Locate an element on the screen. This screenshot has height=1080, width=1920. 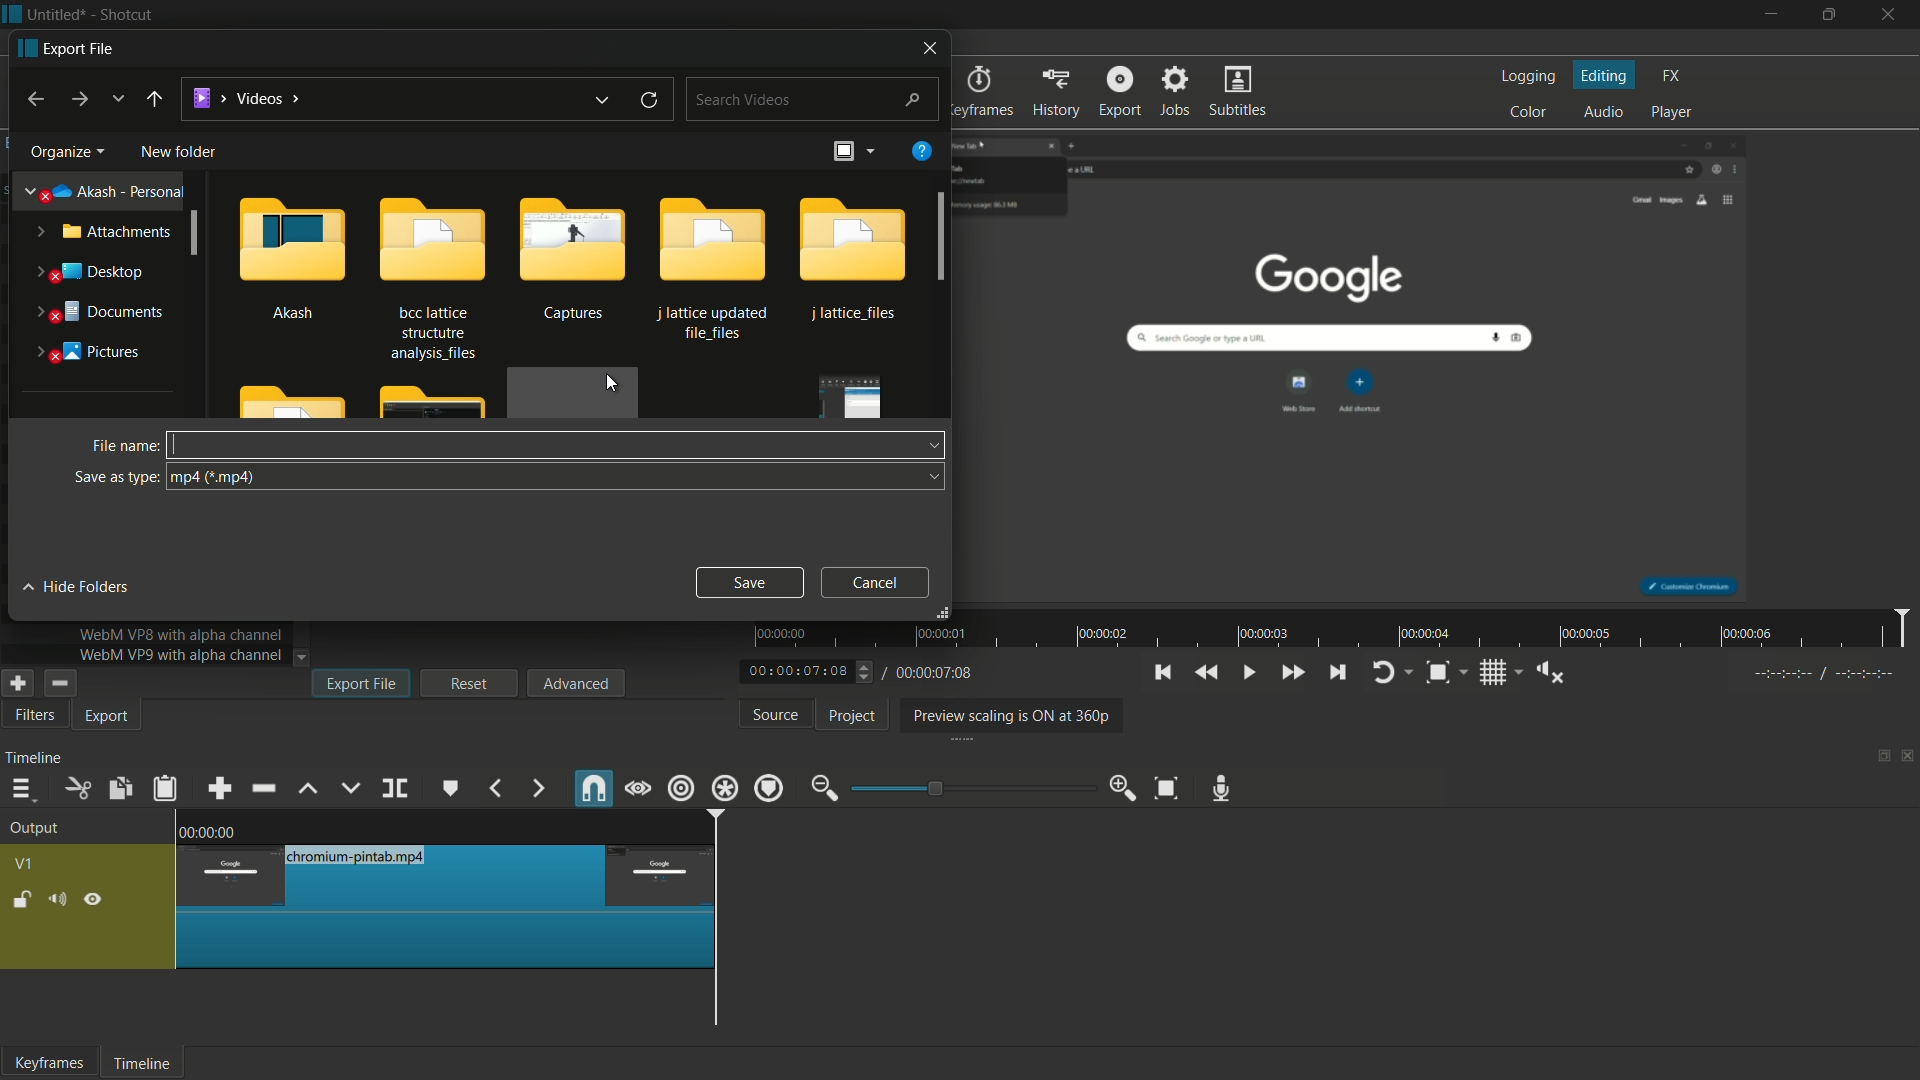
get help is located at coordinates (923, 149).